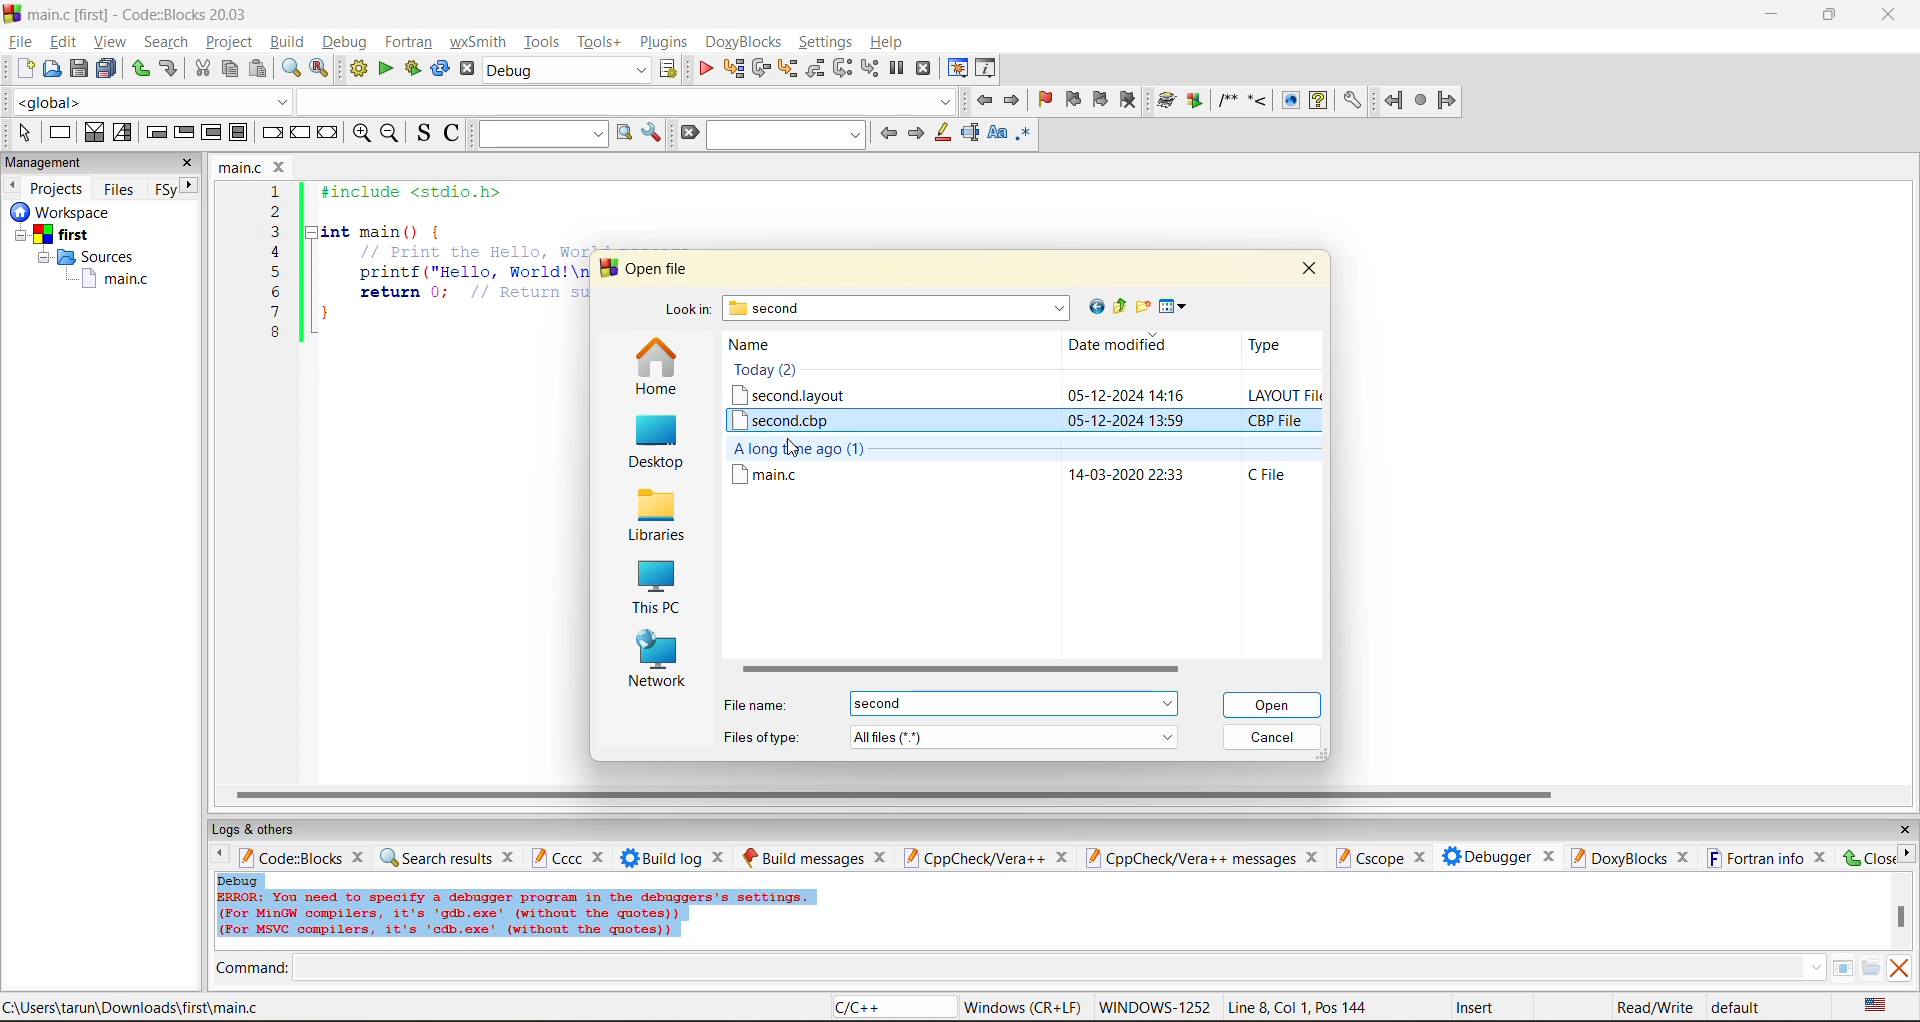 The width and height of the screenshot is (1920, 1022). What do you see at coordinates (53, 69) in the screenshot?
I see `open` at bounding box center [53, 69].